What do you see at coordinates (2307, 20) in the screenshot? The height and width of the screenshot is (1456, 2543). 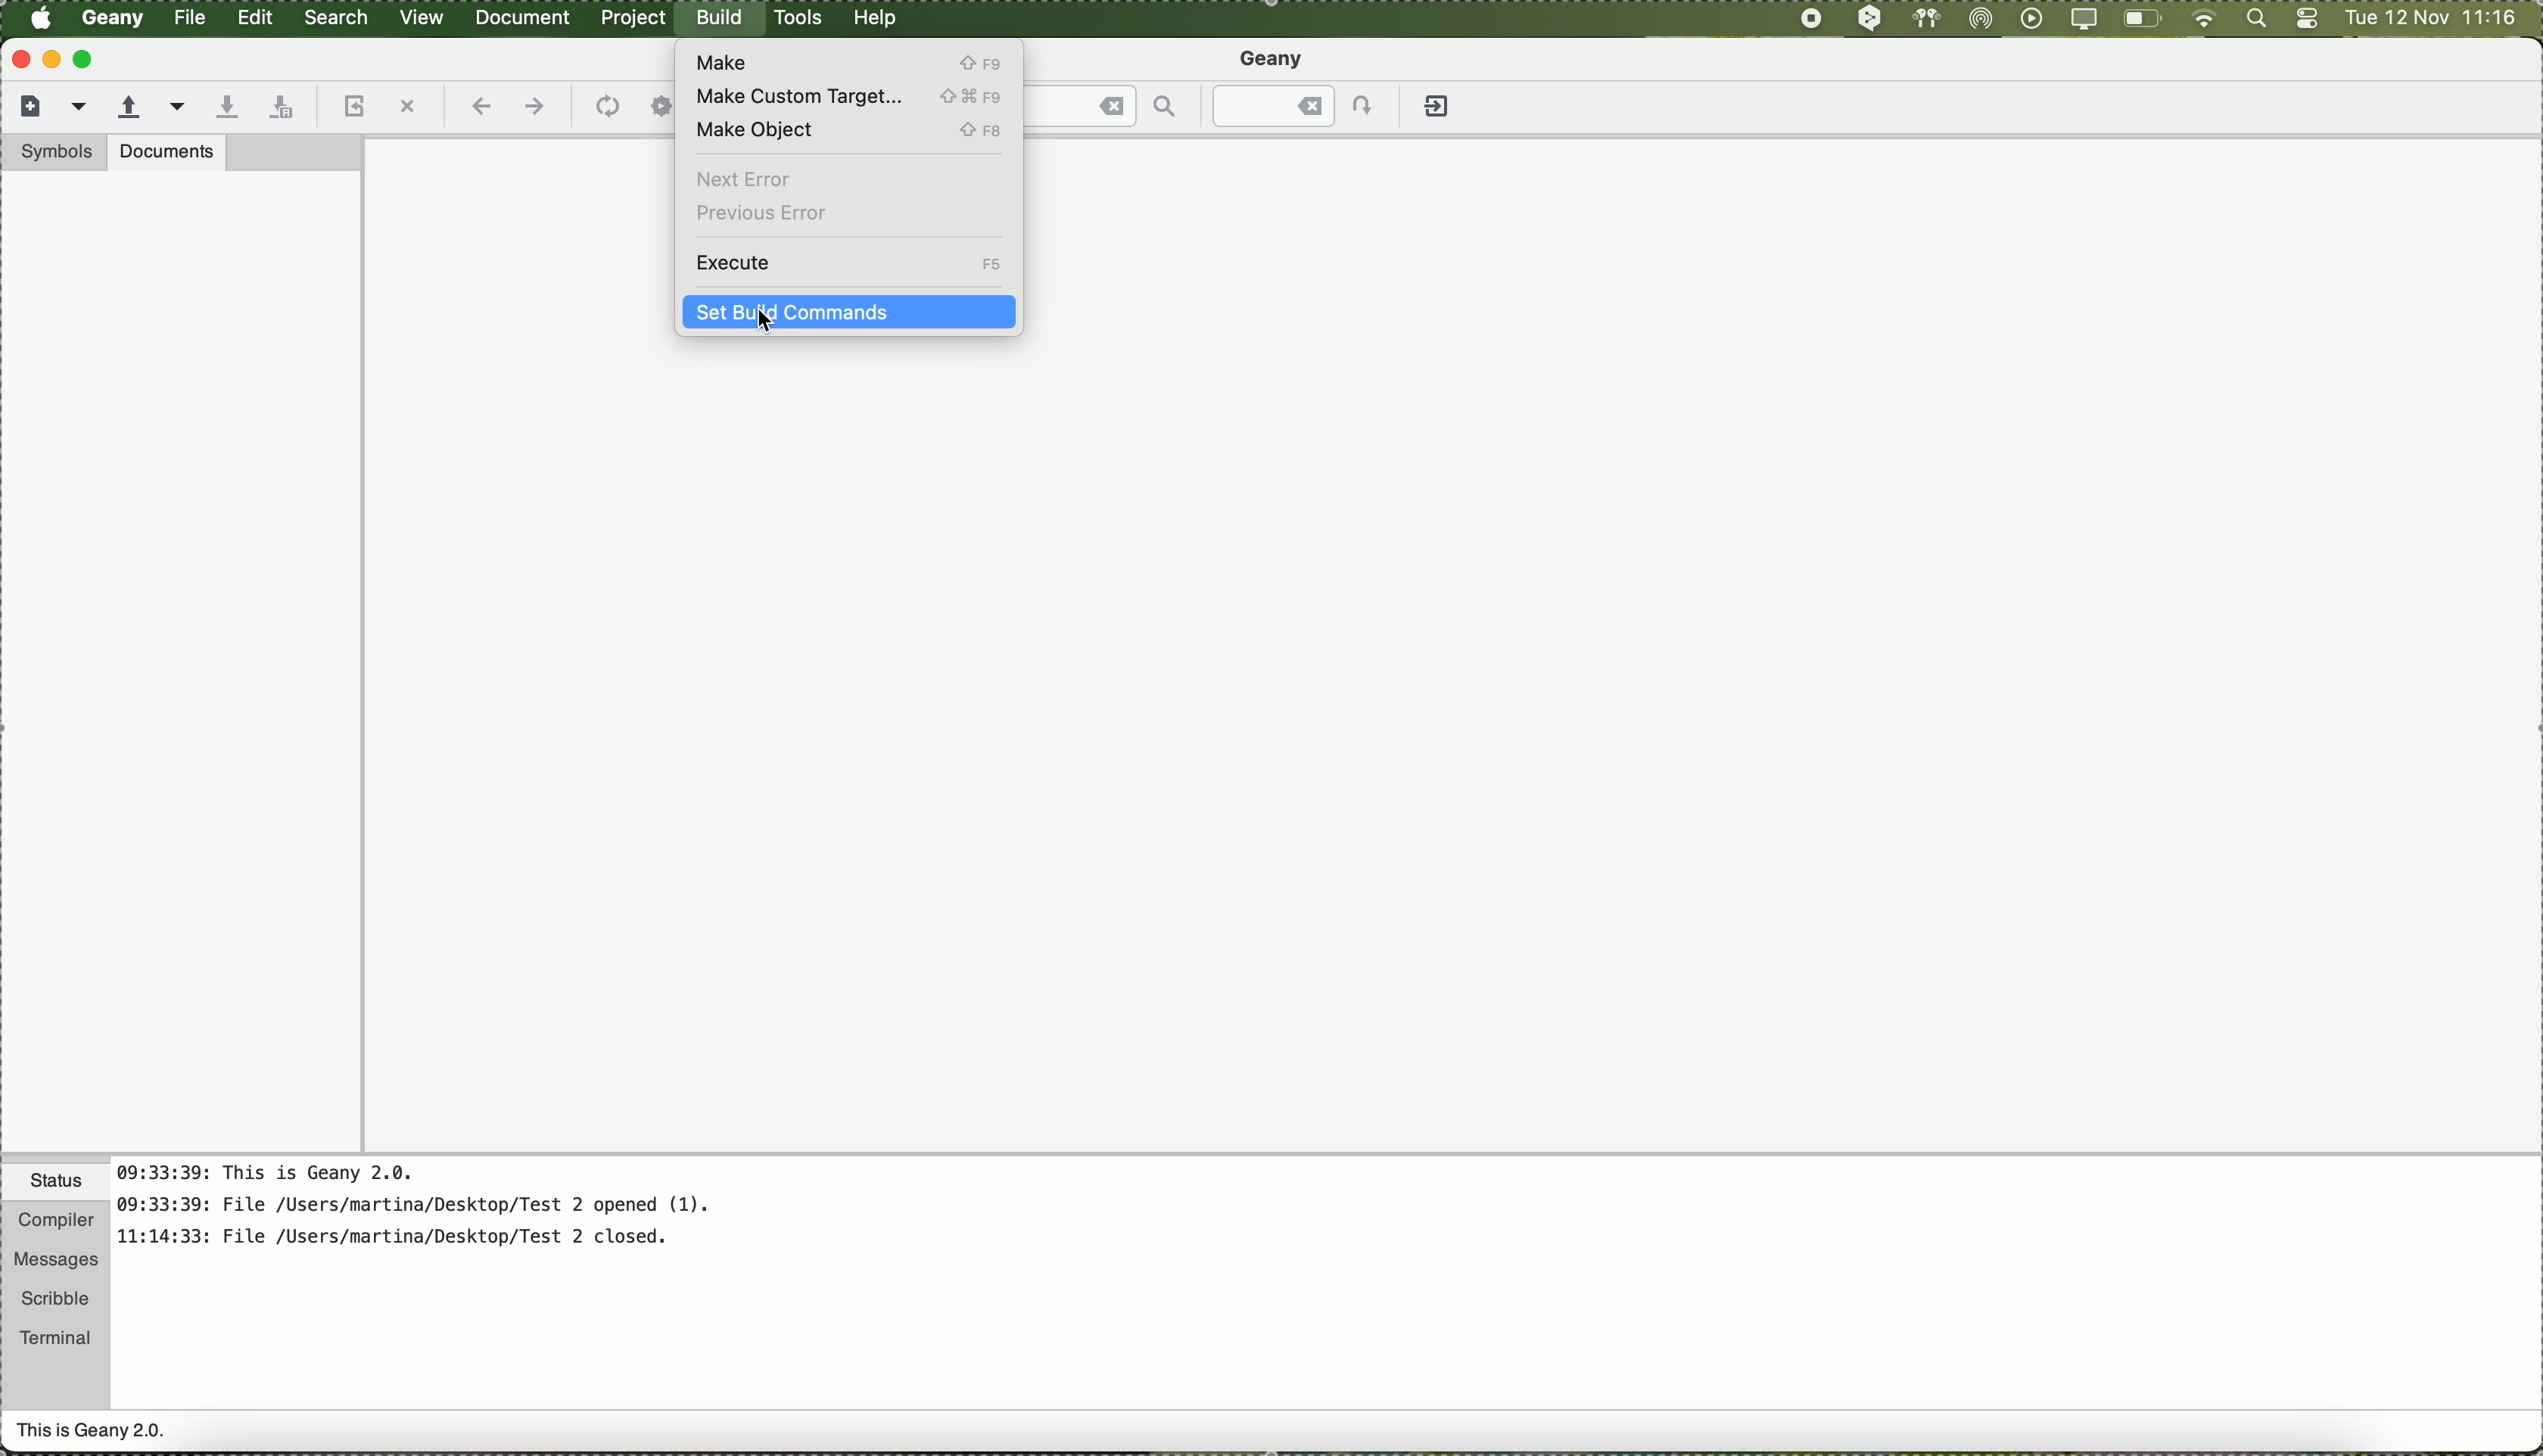 I see `controls` at bounding box center [2307, 20].